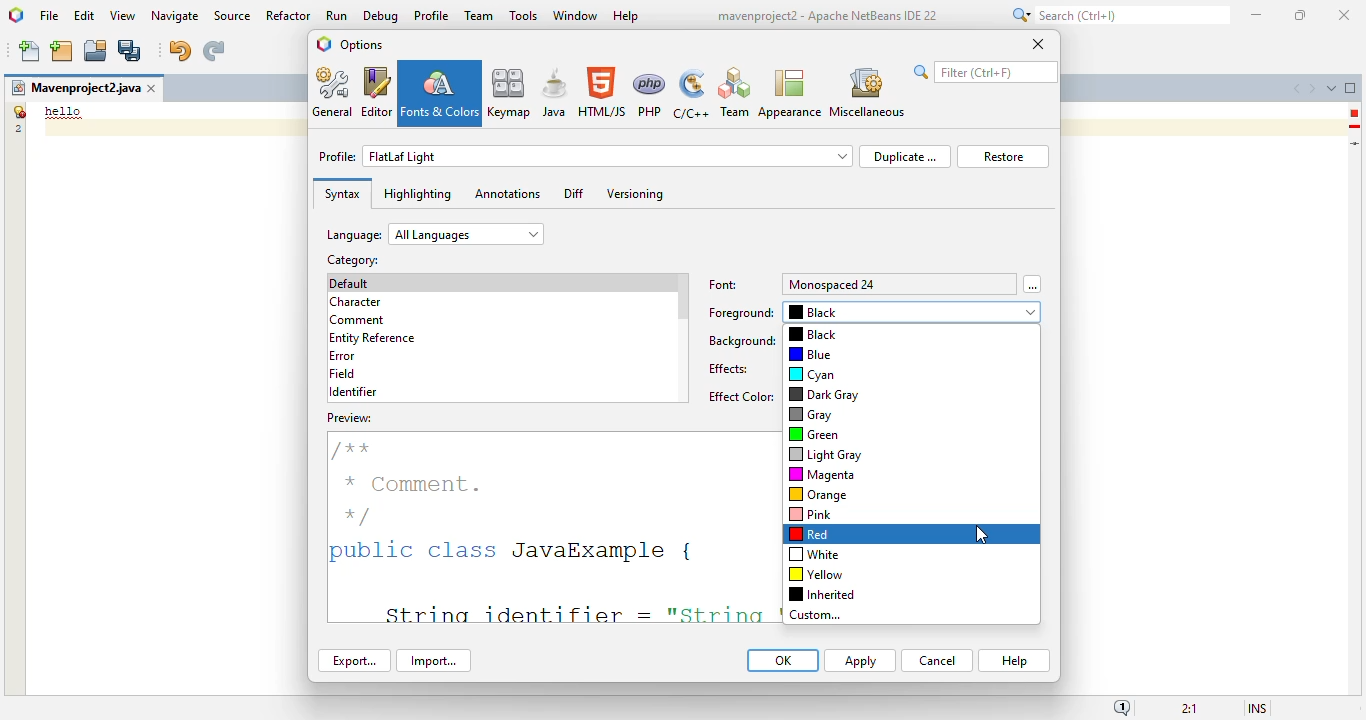 This screenshot has height=720, width=1366. Describe the element at coordinates (435, 234) in the screenshot. I see `language: ` at that location.